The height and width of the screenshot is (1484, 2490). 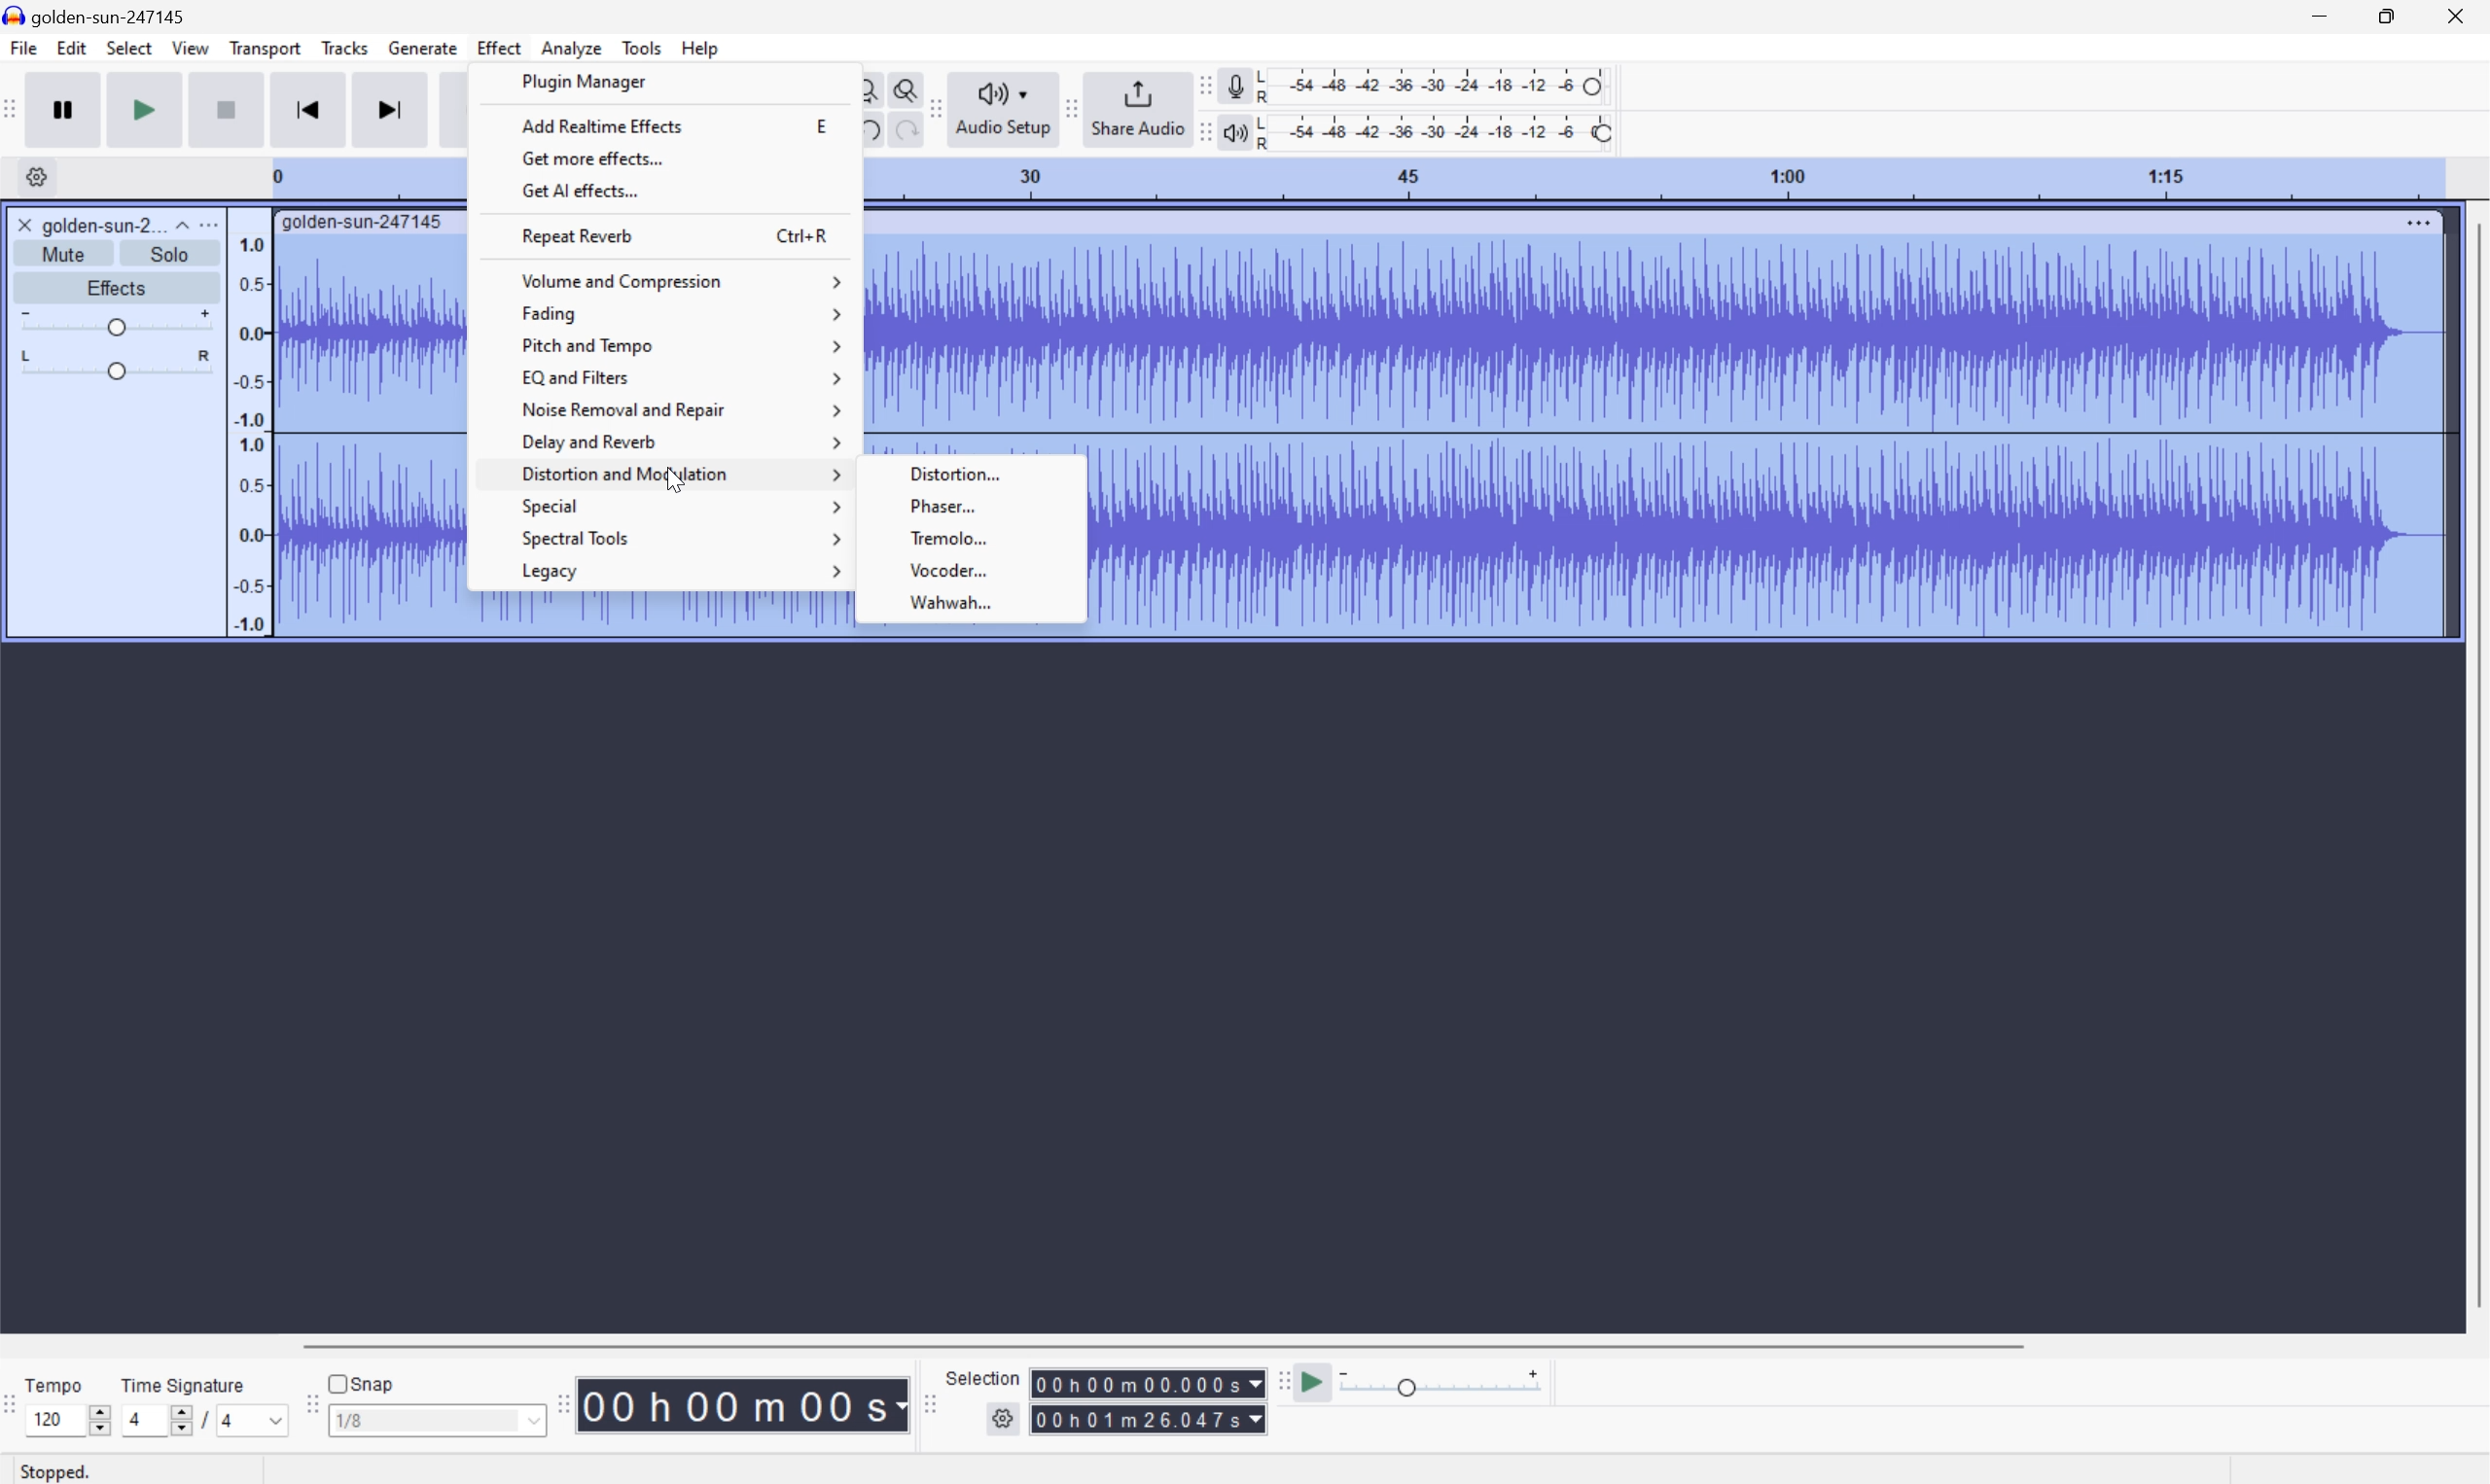 What do you see at coordinates (1435, 85) in the screenshot?
I see `Recording level: 62%` at bounding box center [1435, 85].